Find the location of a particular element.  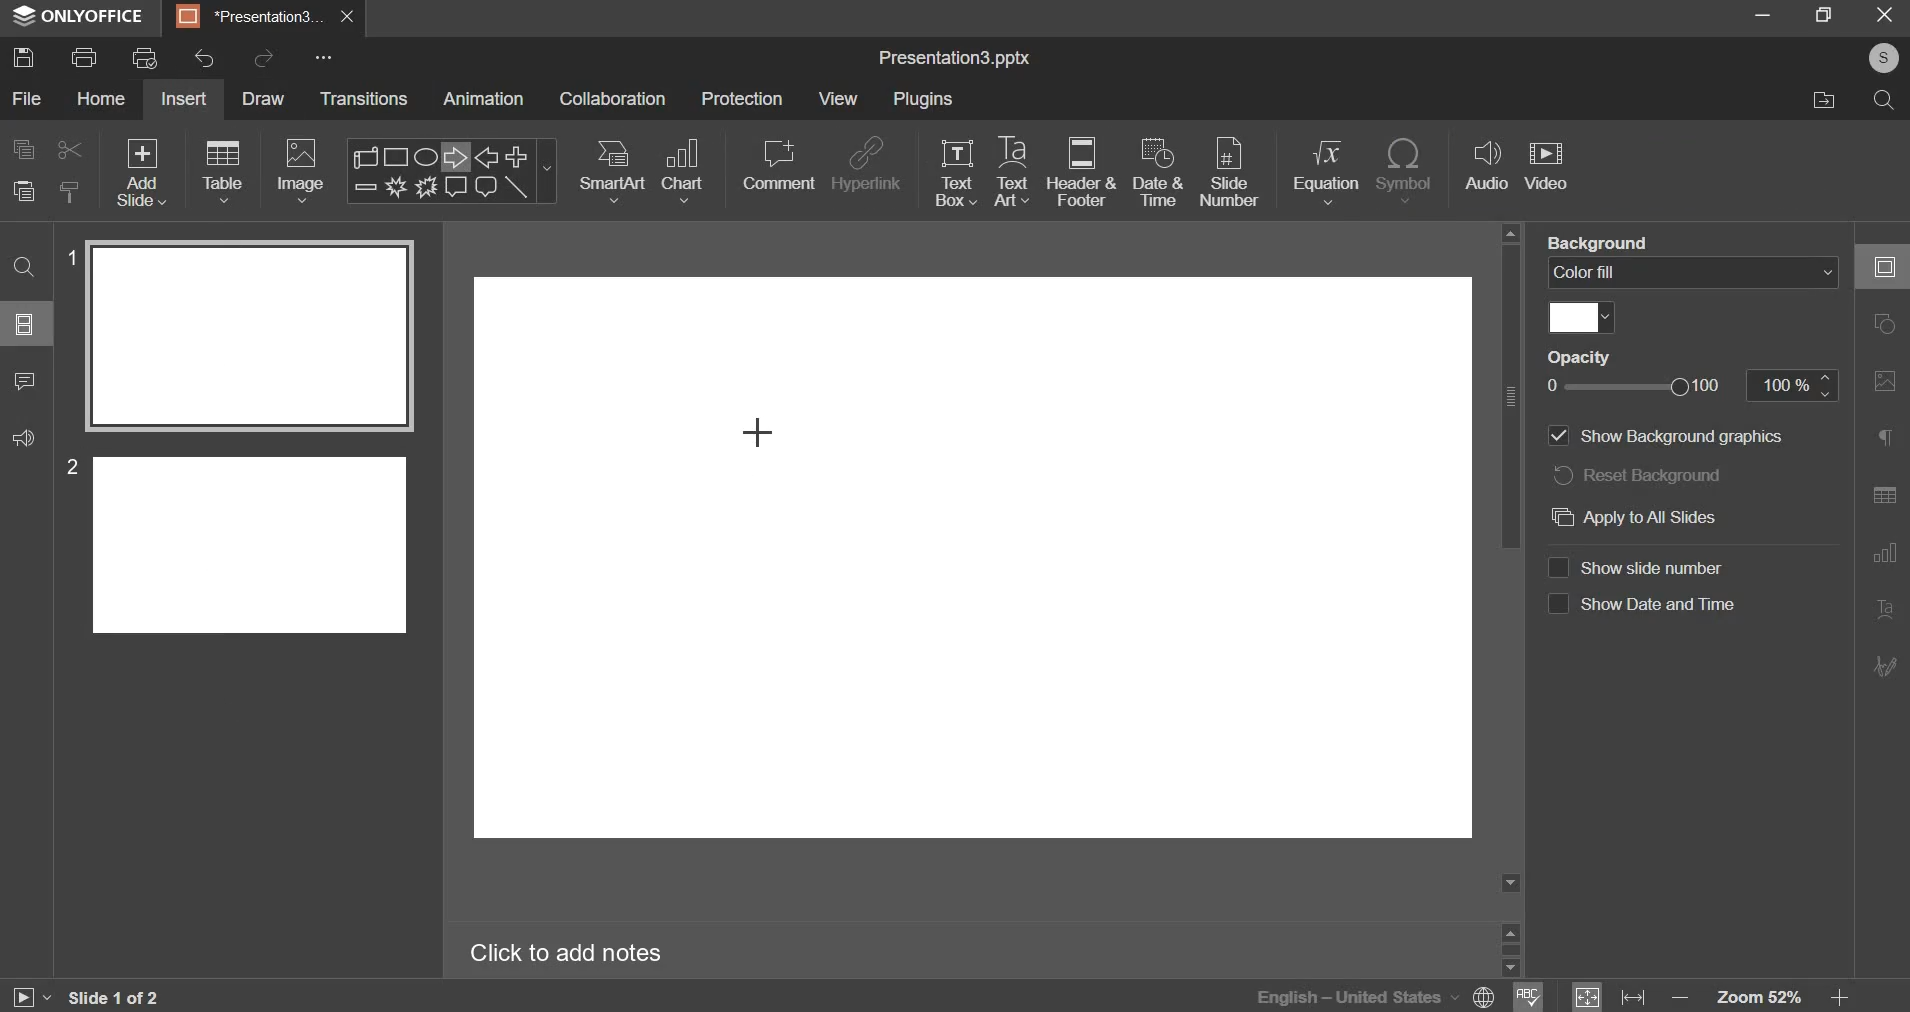

decrease zoom is located at coordinates (1681, 998).